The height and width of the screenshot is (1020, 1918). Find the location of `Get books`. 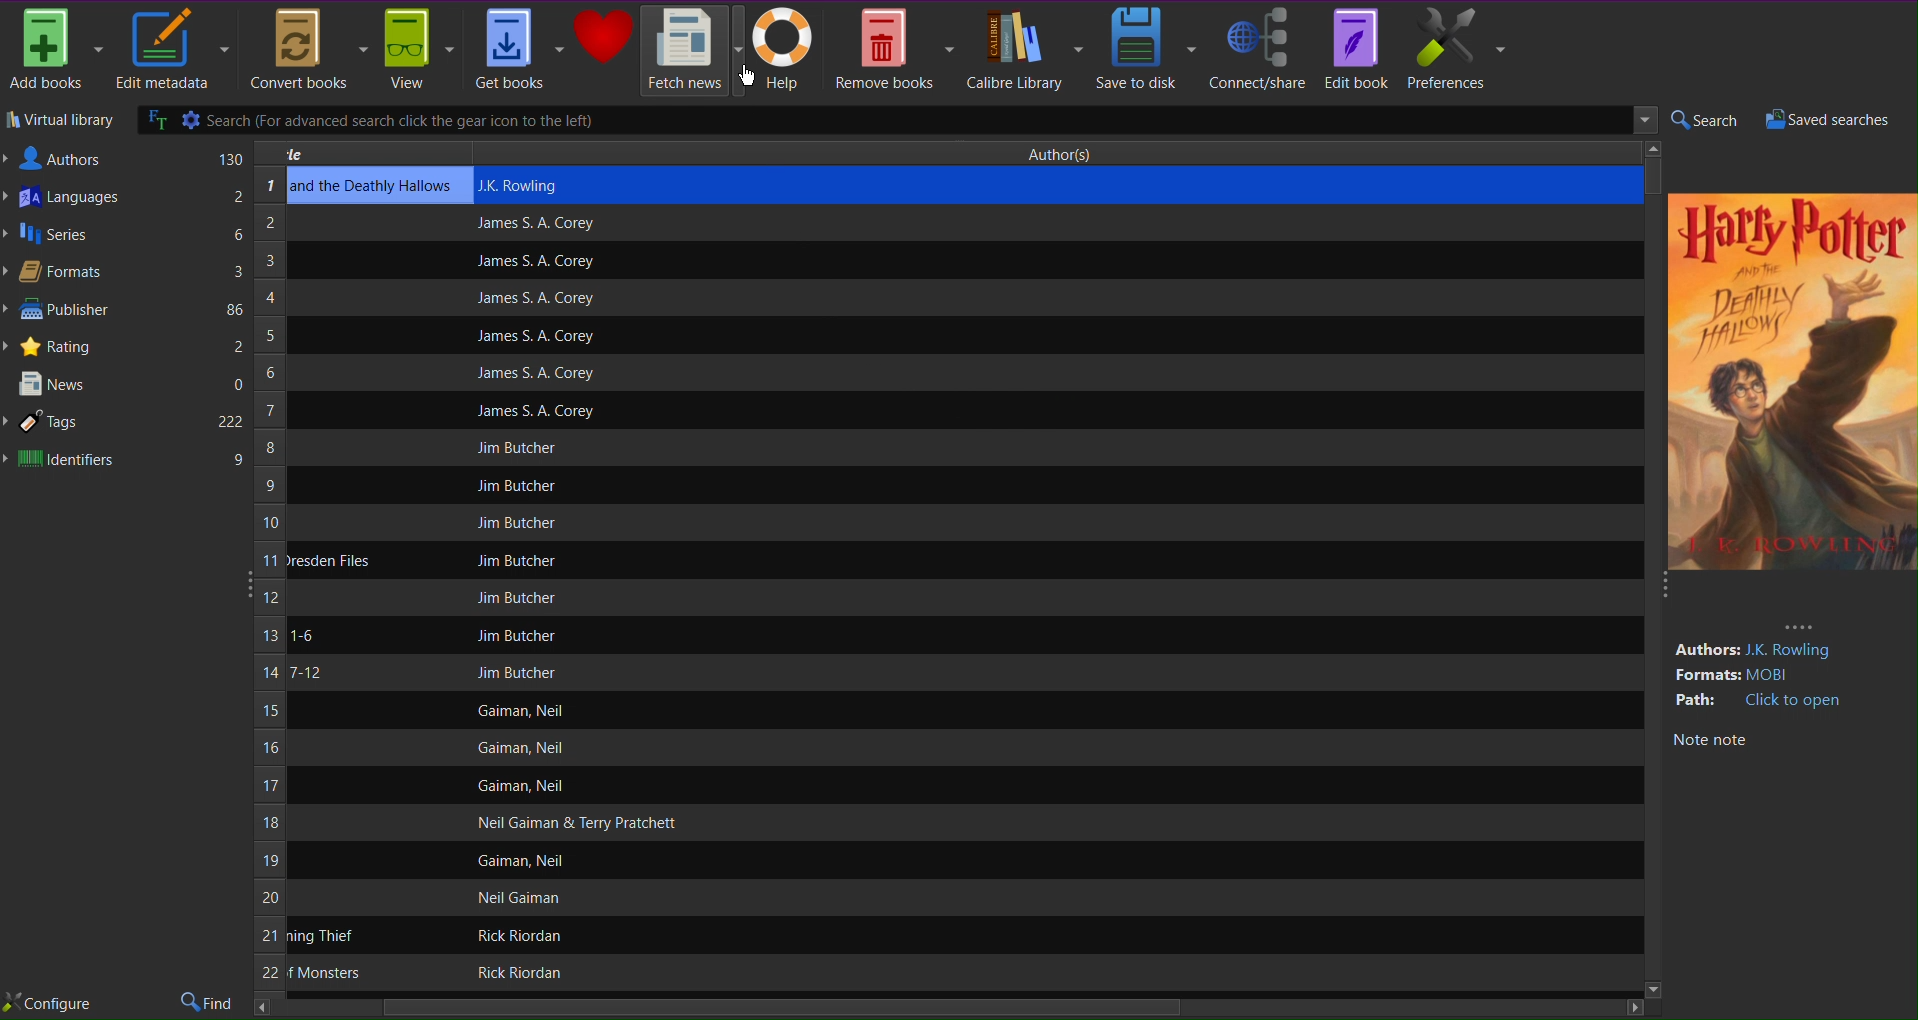

Get books is located at coordinates (519, 50).